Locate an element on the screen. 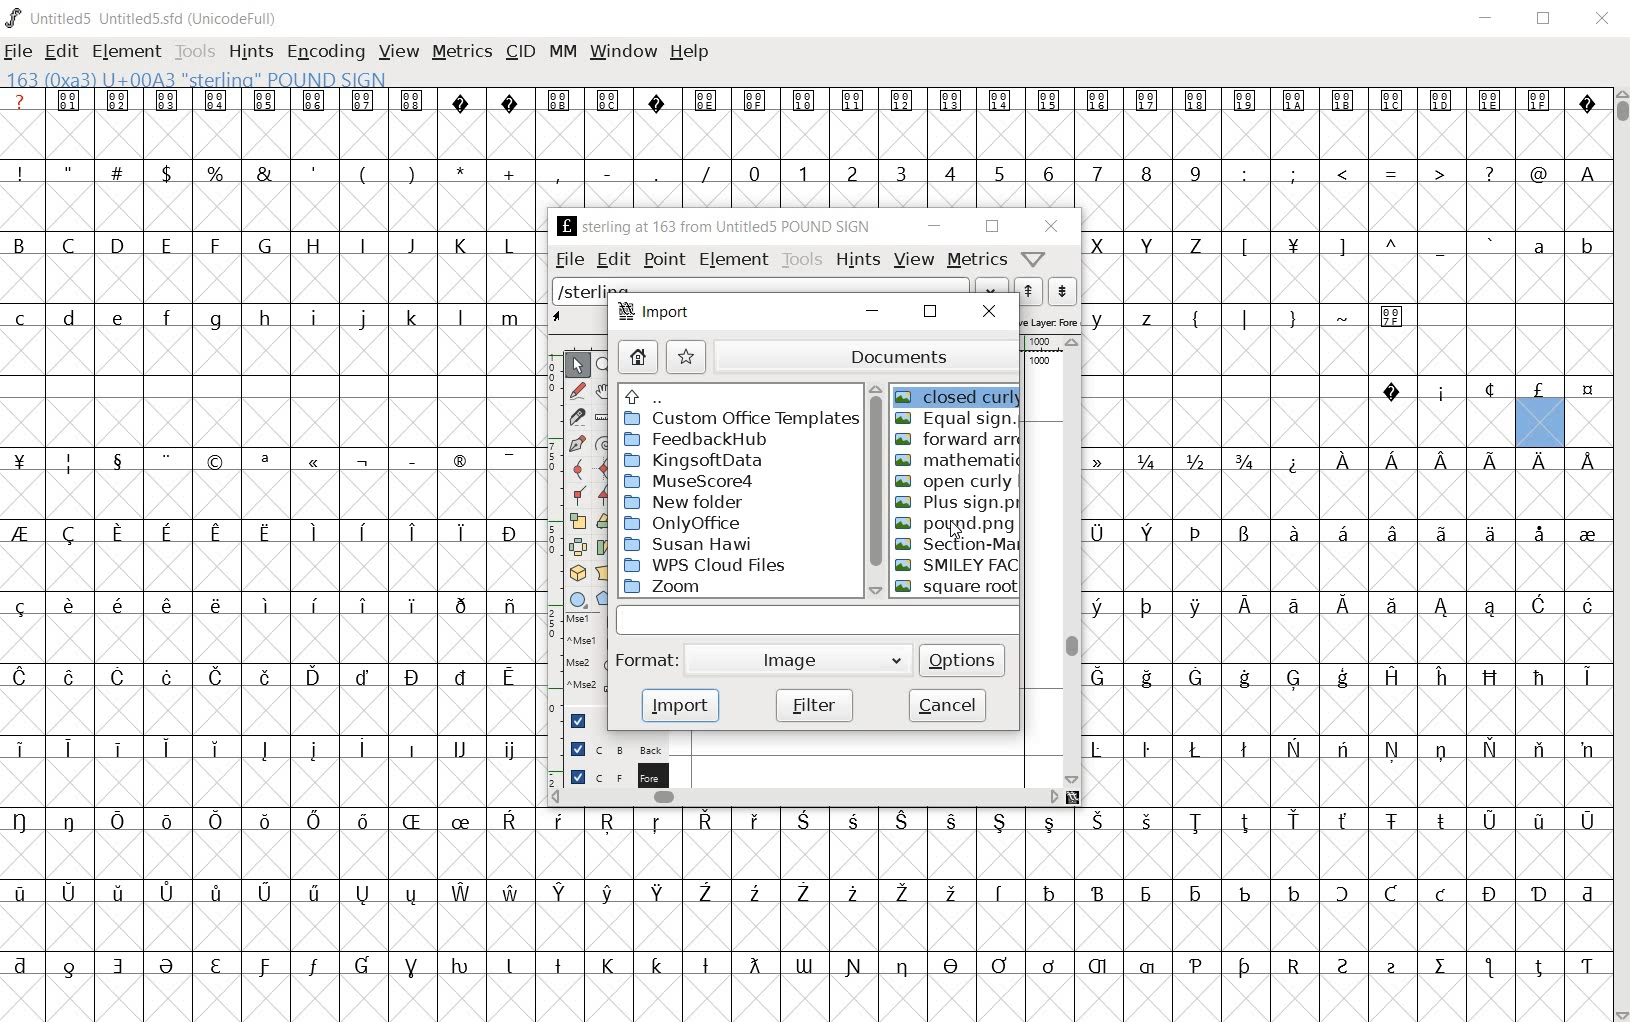 The height and width of the screenshot is (1022, 1630). 1/4 is located at coordinates (1146, 461).